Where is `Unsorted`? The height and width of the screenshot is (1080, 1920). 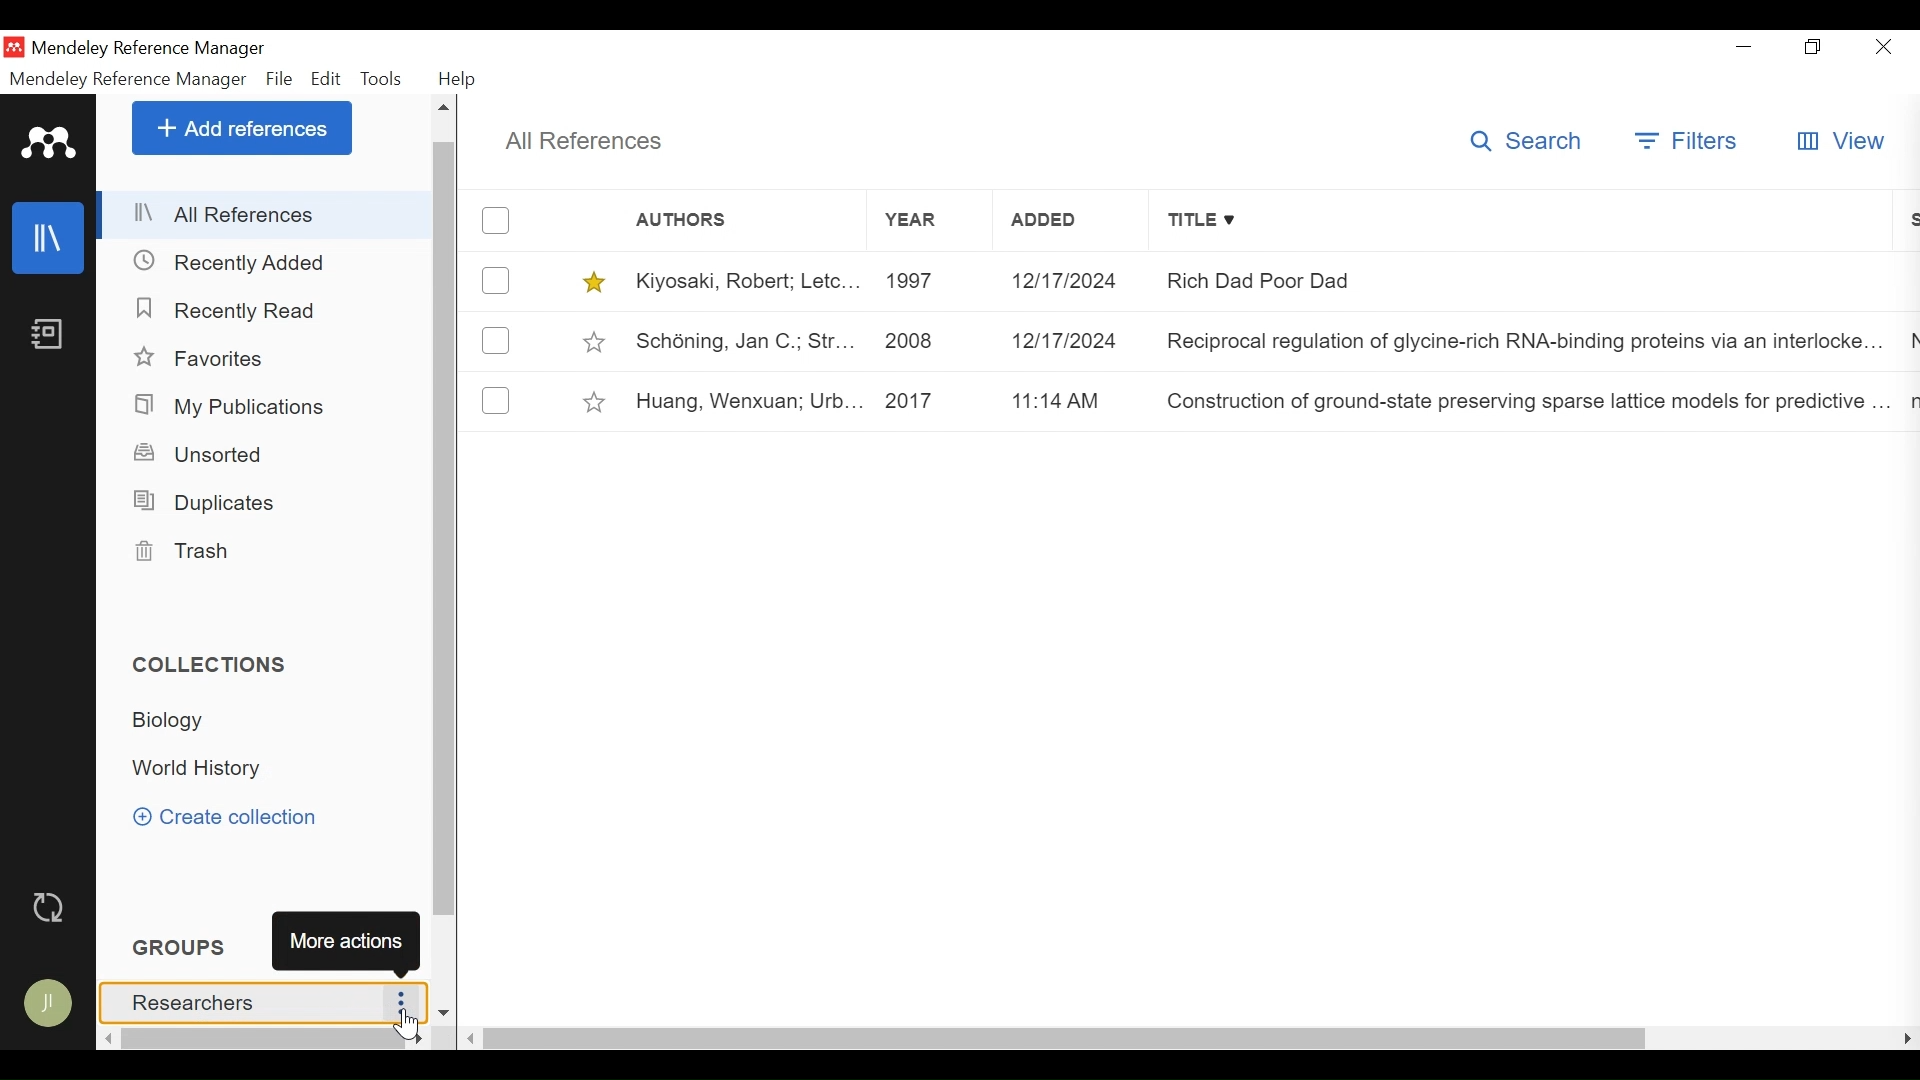
Unsorted is located at coordinates (206, 454).